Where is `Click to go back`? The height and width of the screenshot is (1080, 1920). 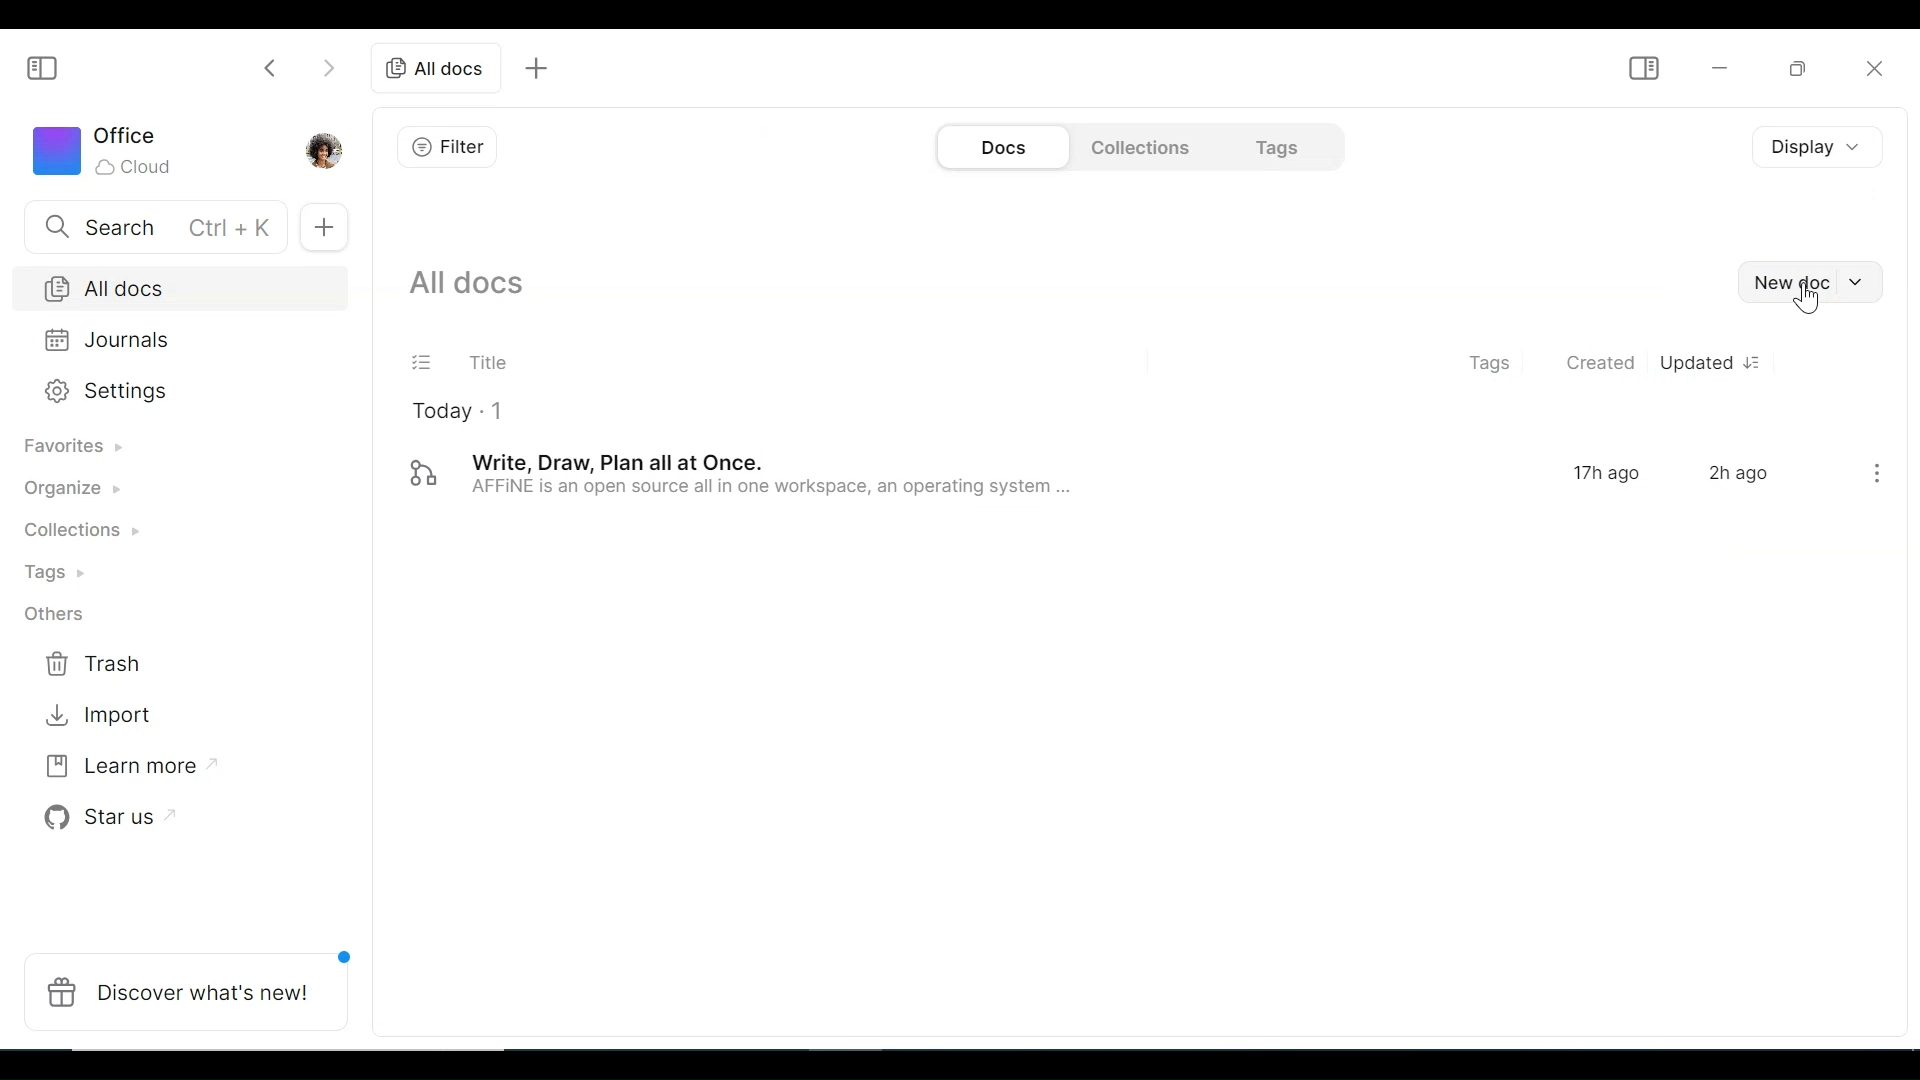 Click to go back is located at coordinates (262, 69).